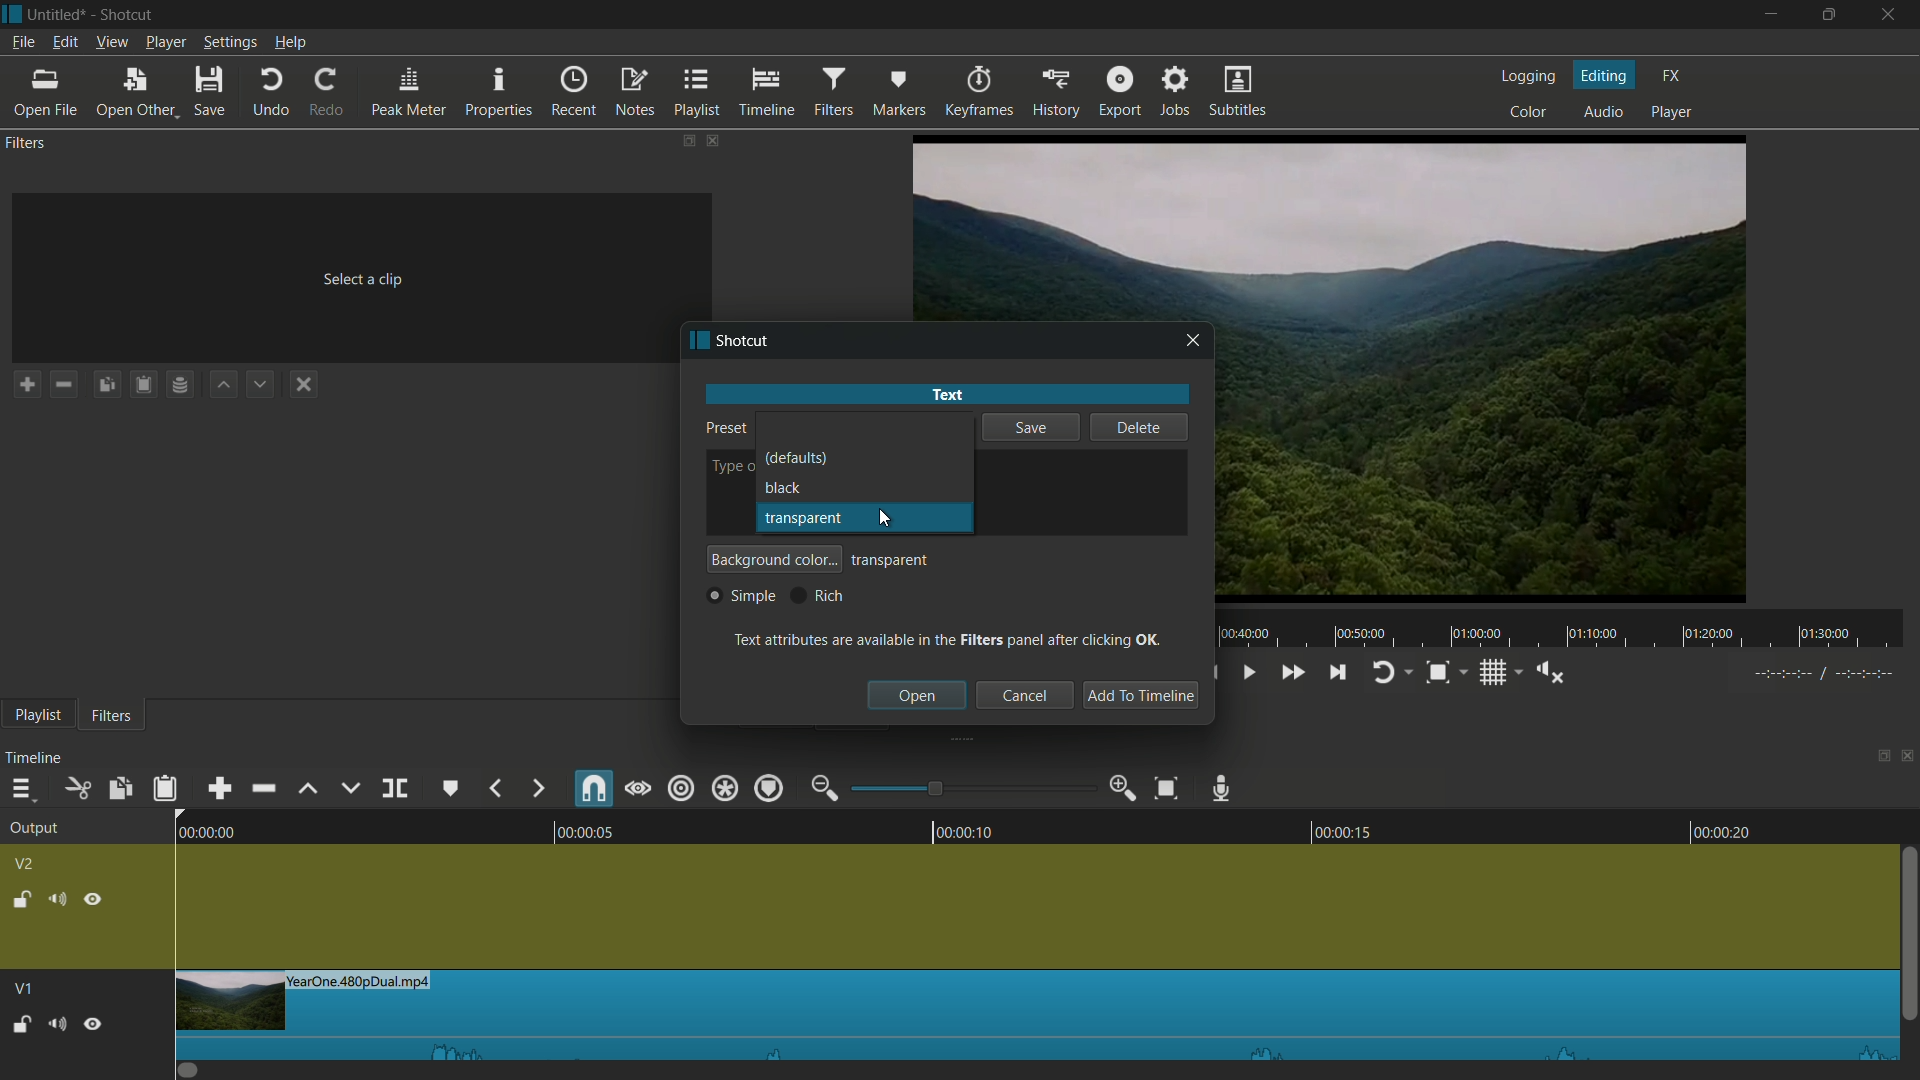 The image size is (1920, 1080). Describe the element at coordinates (974, 789) in the screenshot. I see `adjustment bar` at that location.